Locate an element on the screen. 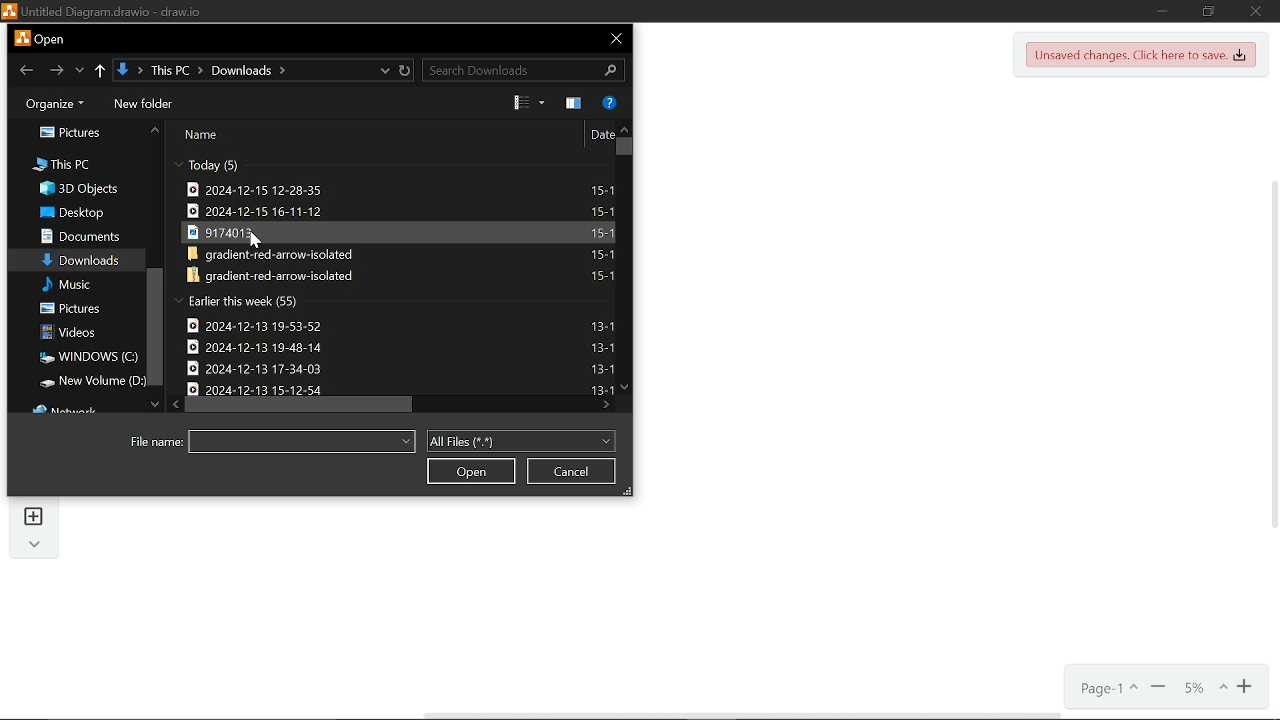 The height and width of the screenshot is (720, 1280). Zoom out is located at coordinates (1158, 685).